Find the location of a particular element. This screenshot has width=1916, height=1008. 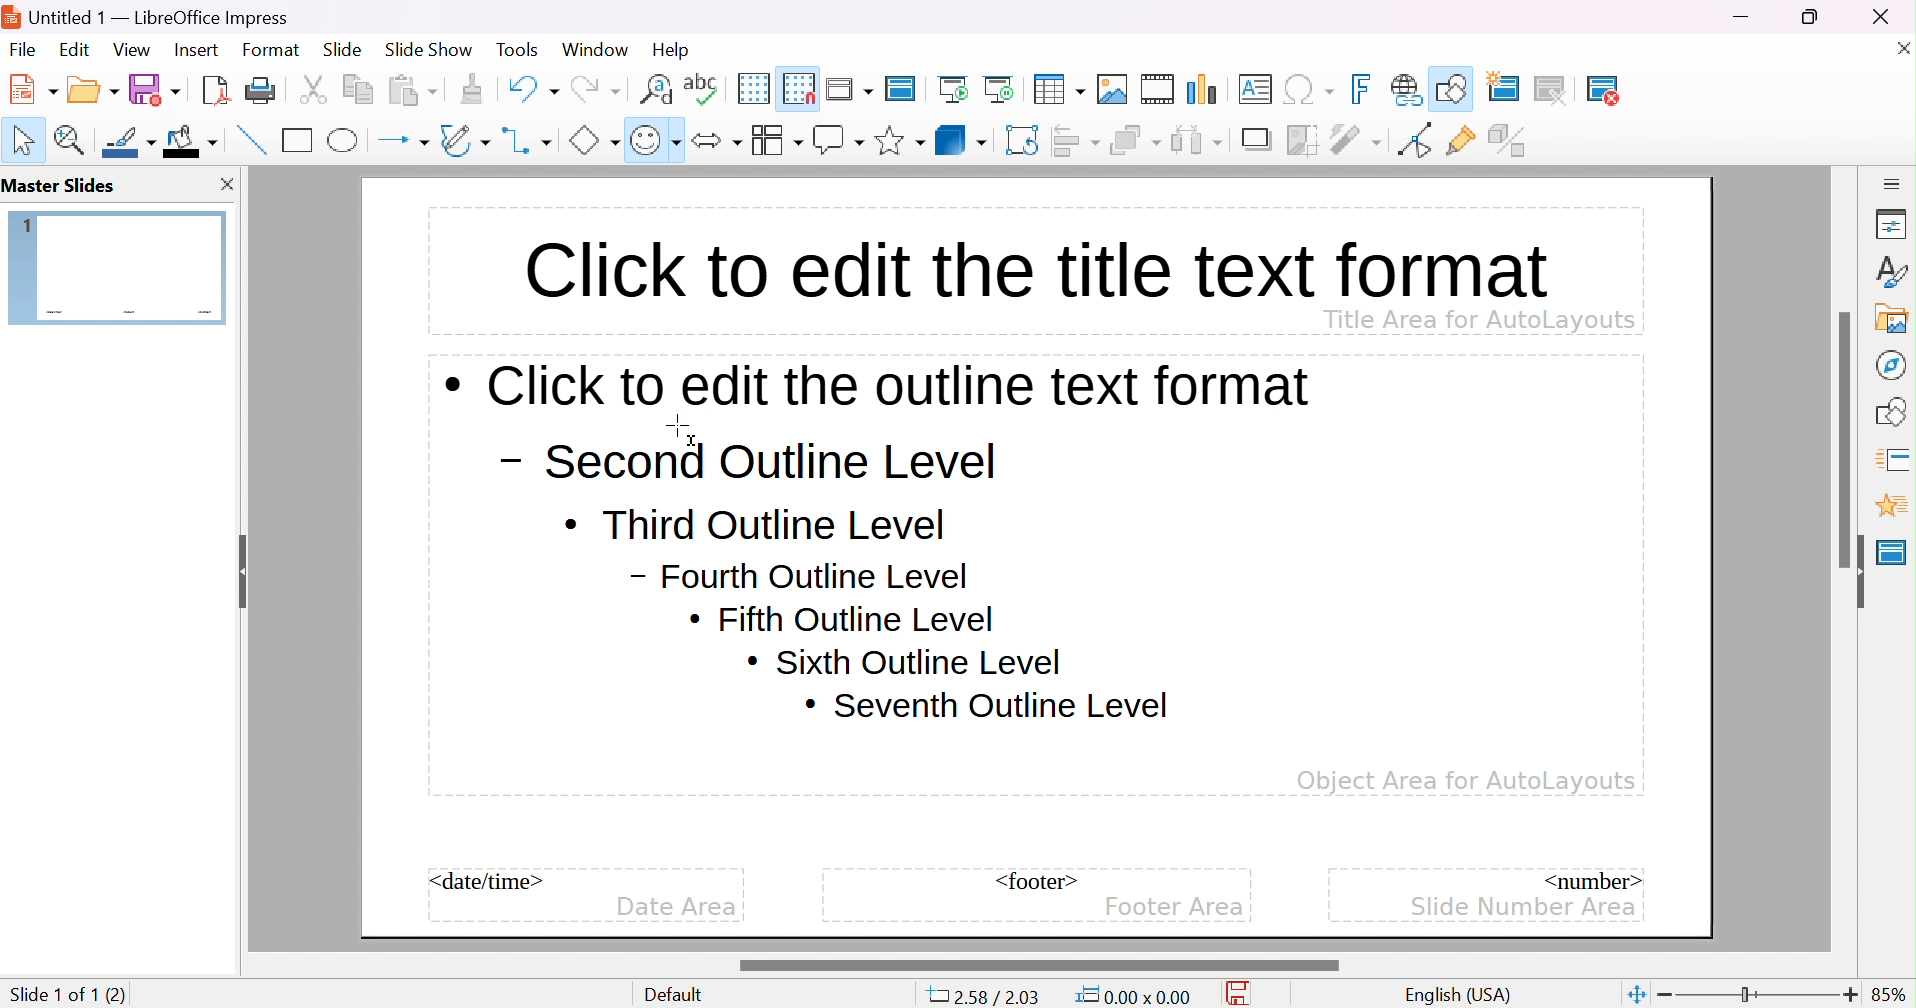

hide is located at coordinates (239, 565).